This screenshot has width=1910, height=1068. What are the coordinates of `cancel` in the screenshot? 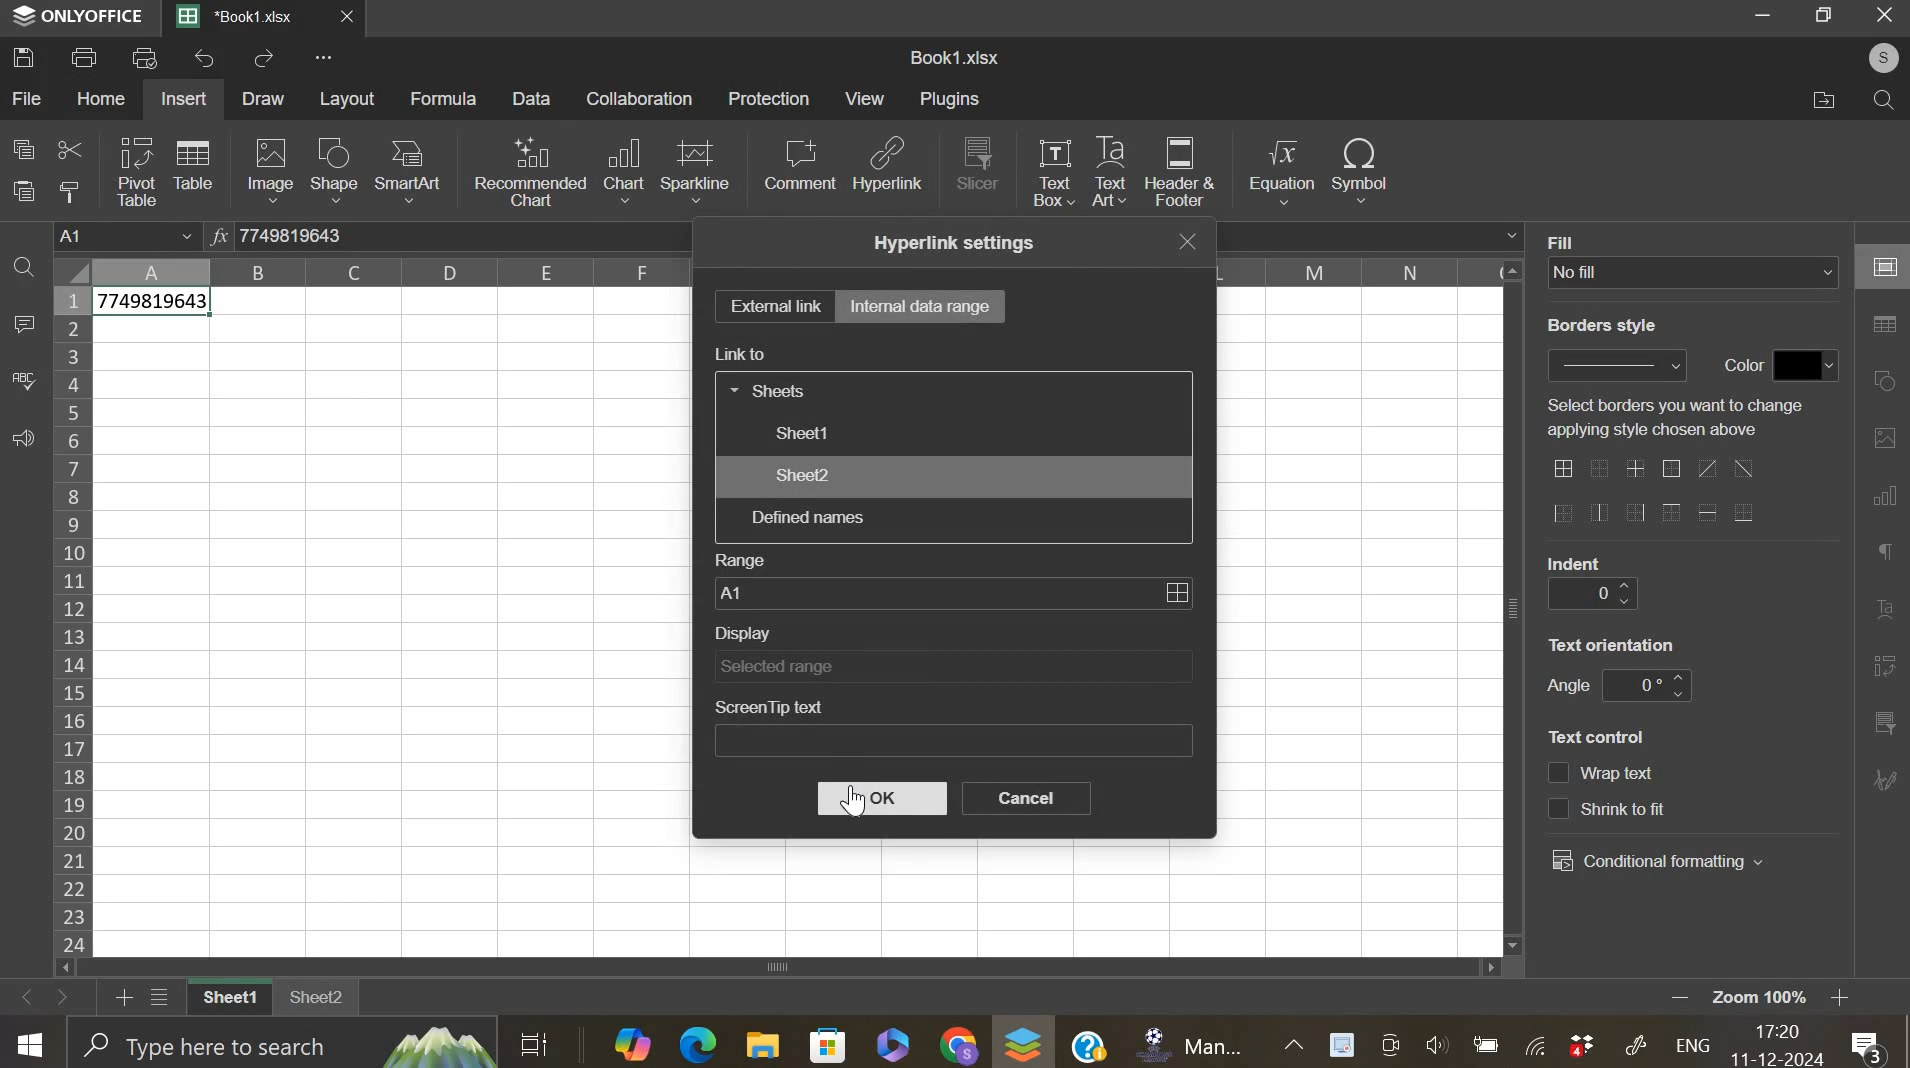 It's located at (1027, 798).